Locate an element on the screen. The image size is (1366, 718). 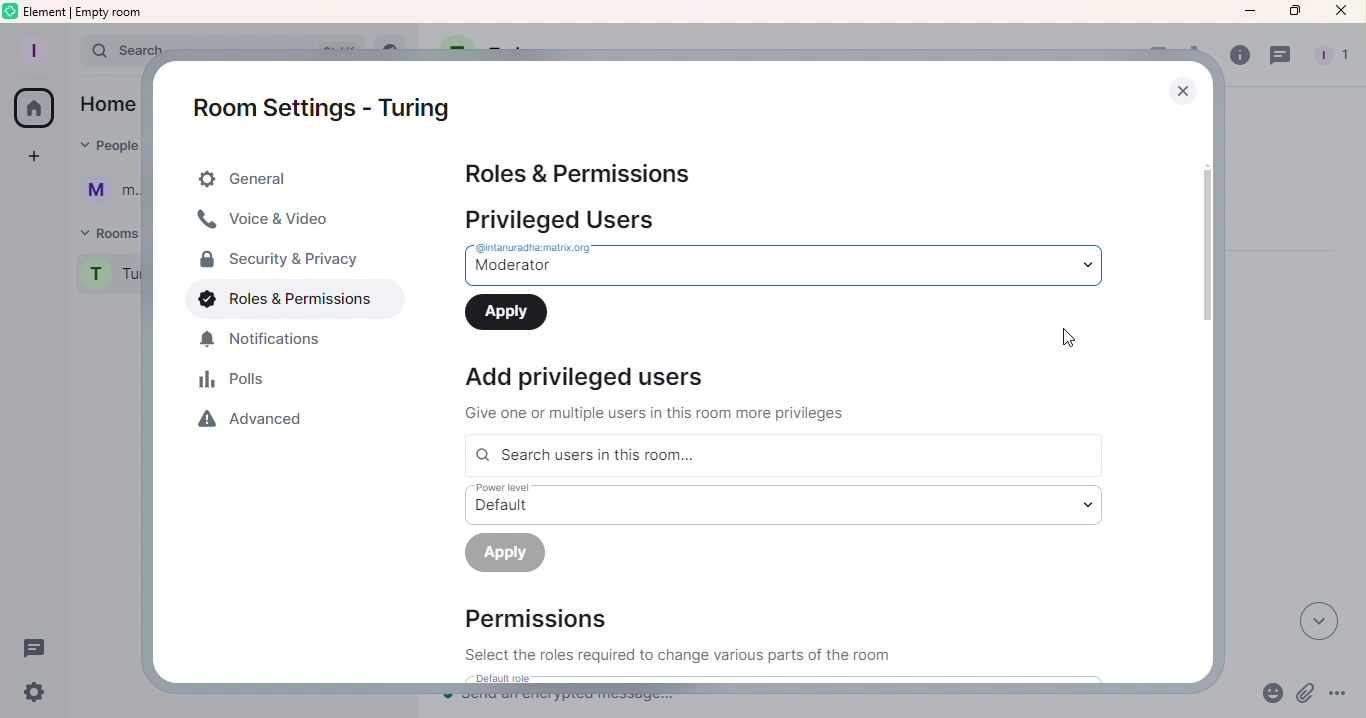
Roles & Permissions is located at coordinates (279, 300).